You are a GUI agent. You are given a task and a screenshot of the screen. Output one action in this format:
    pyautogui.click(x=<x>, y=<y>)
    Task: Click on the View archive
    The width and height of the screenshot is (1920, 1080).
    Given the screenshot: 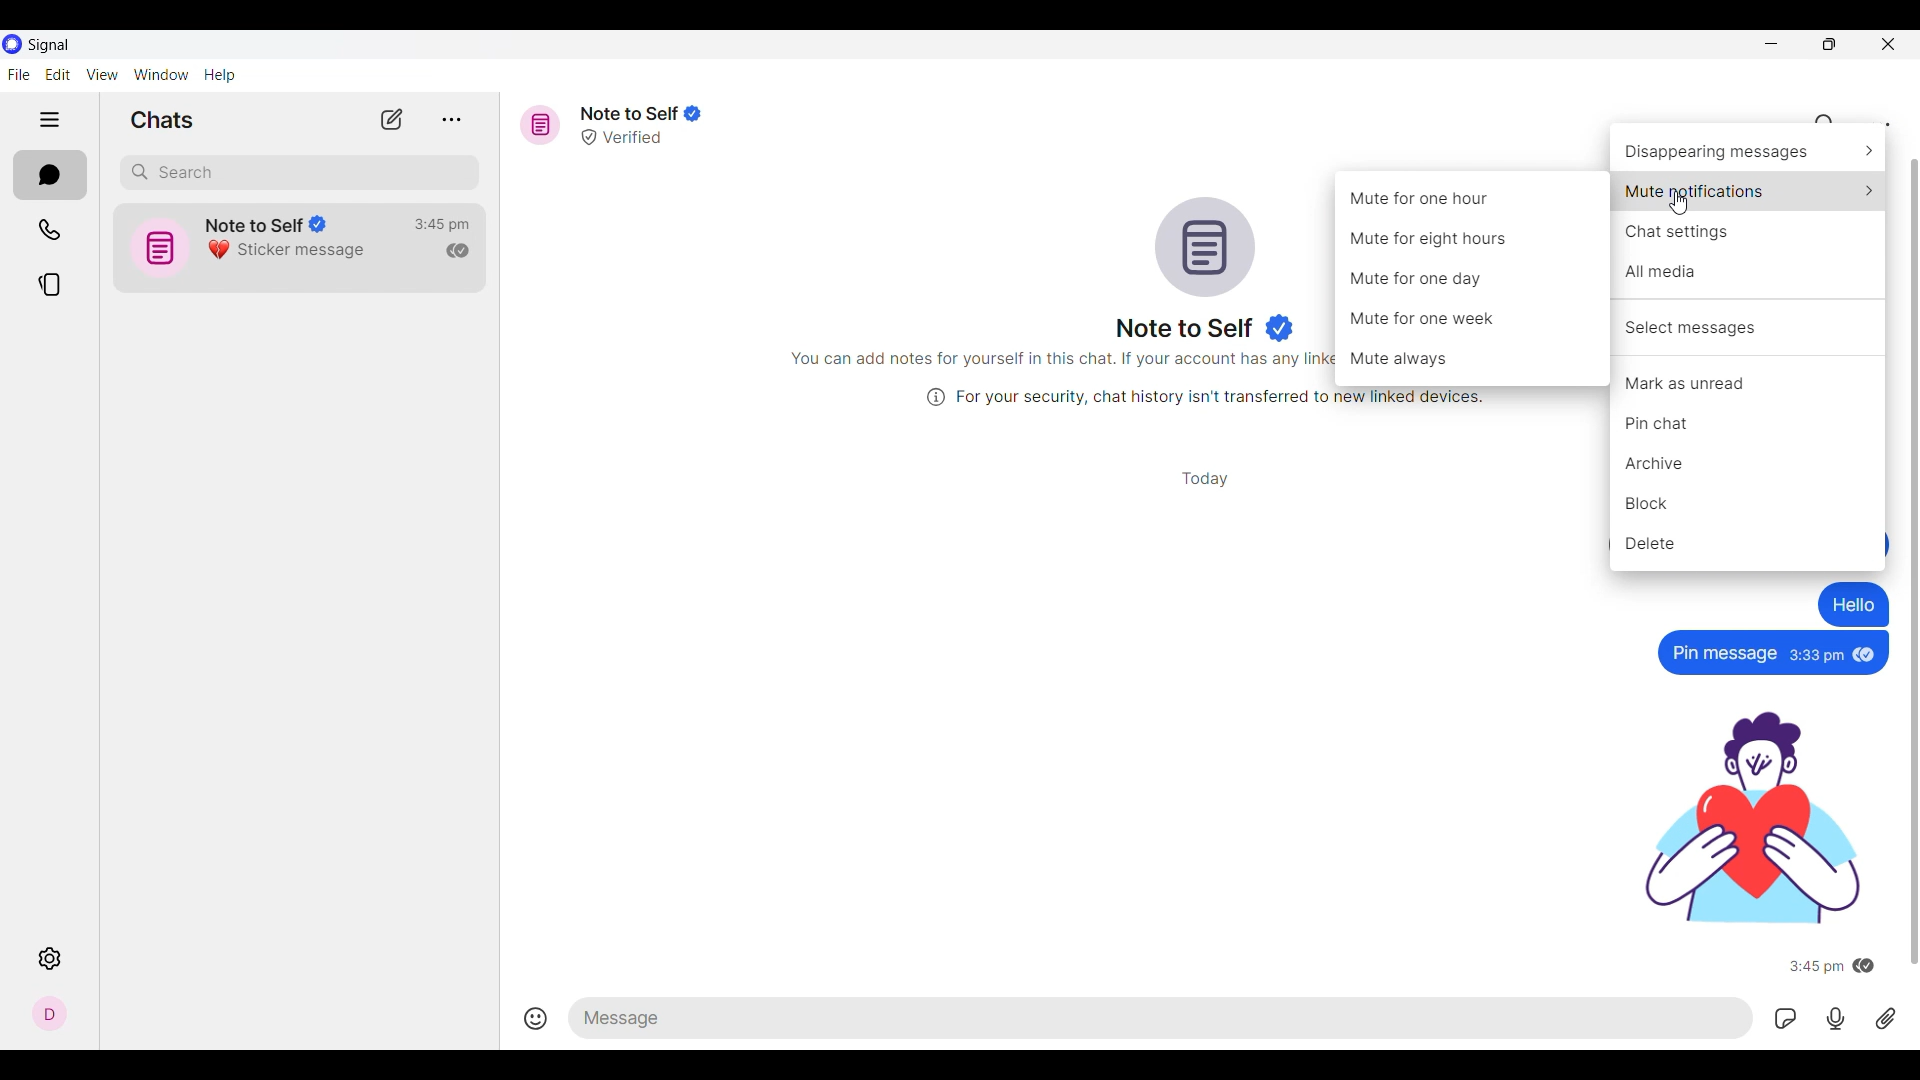 What is the action you would take?
    pyautogui.click(x=451, y=120)
    